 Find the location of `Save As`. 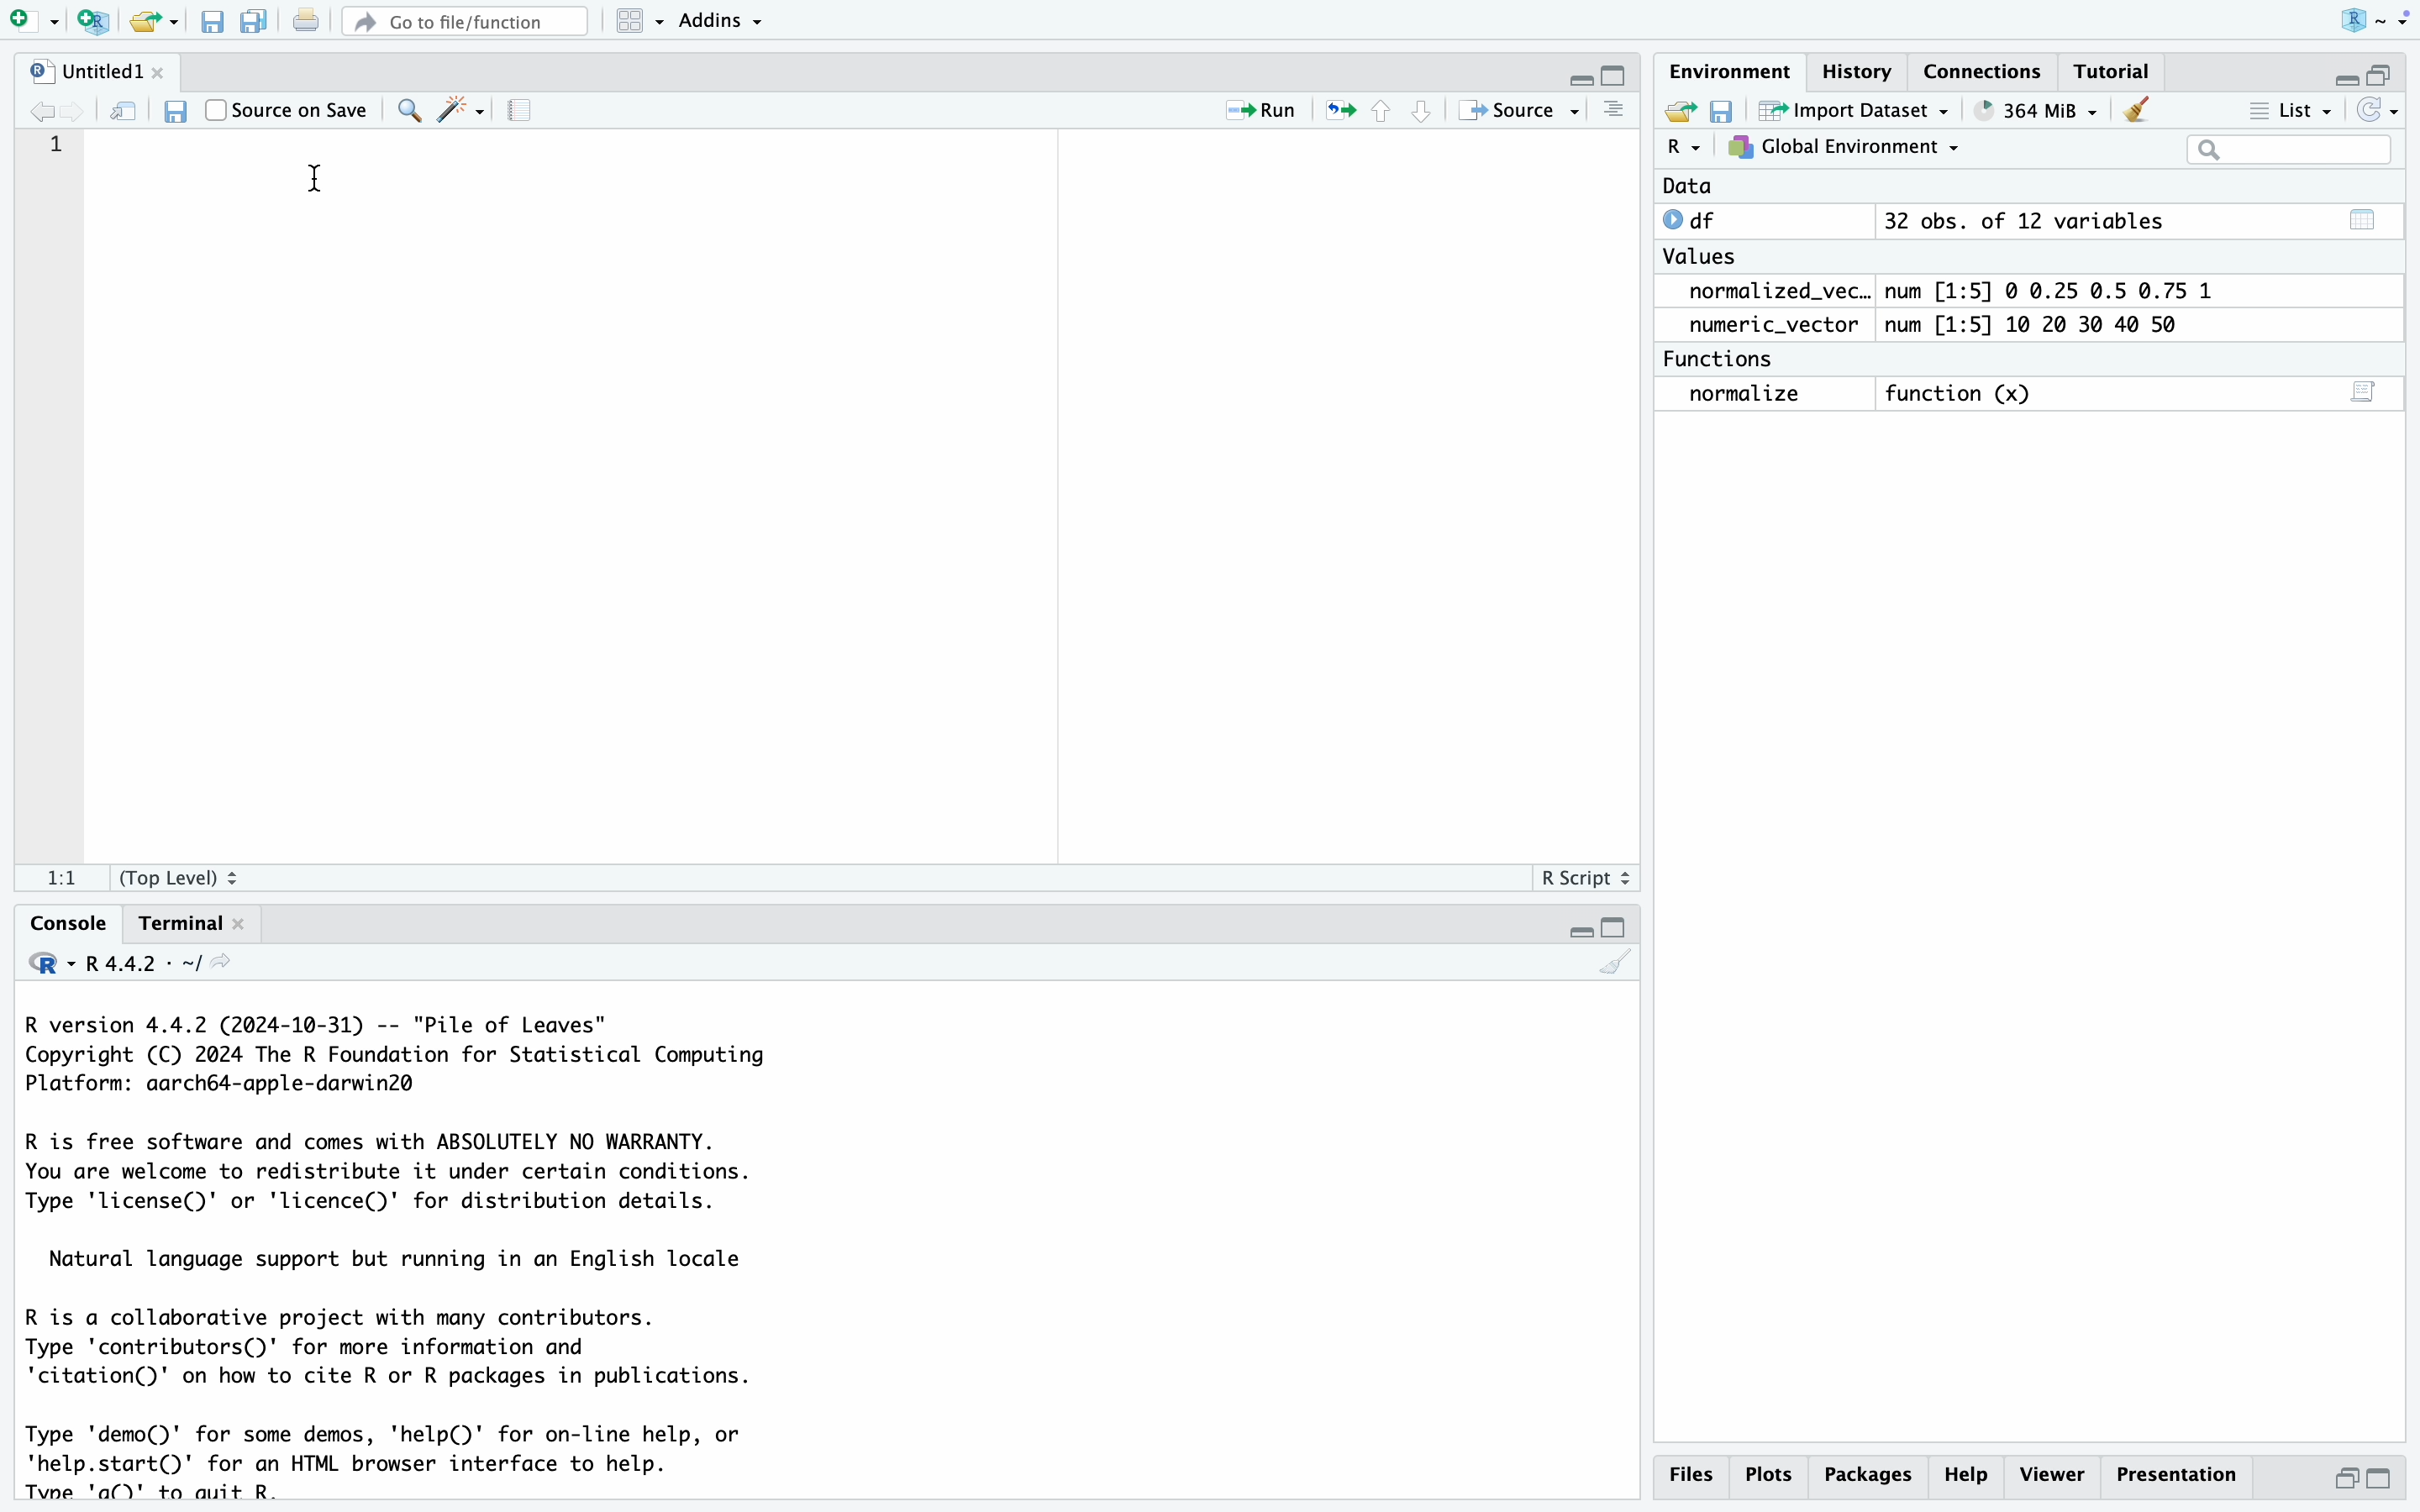

Save As is located at coordinates (254, 23).